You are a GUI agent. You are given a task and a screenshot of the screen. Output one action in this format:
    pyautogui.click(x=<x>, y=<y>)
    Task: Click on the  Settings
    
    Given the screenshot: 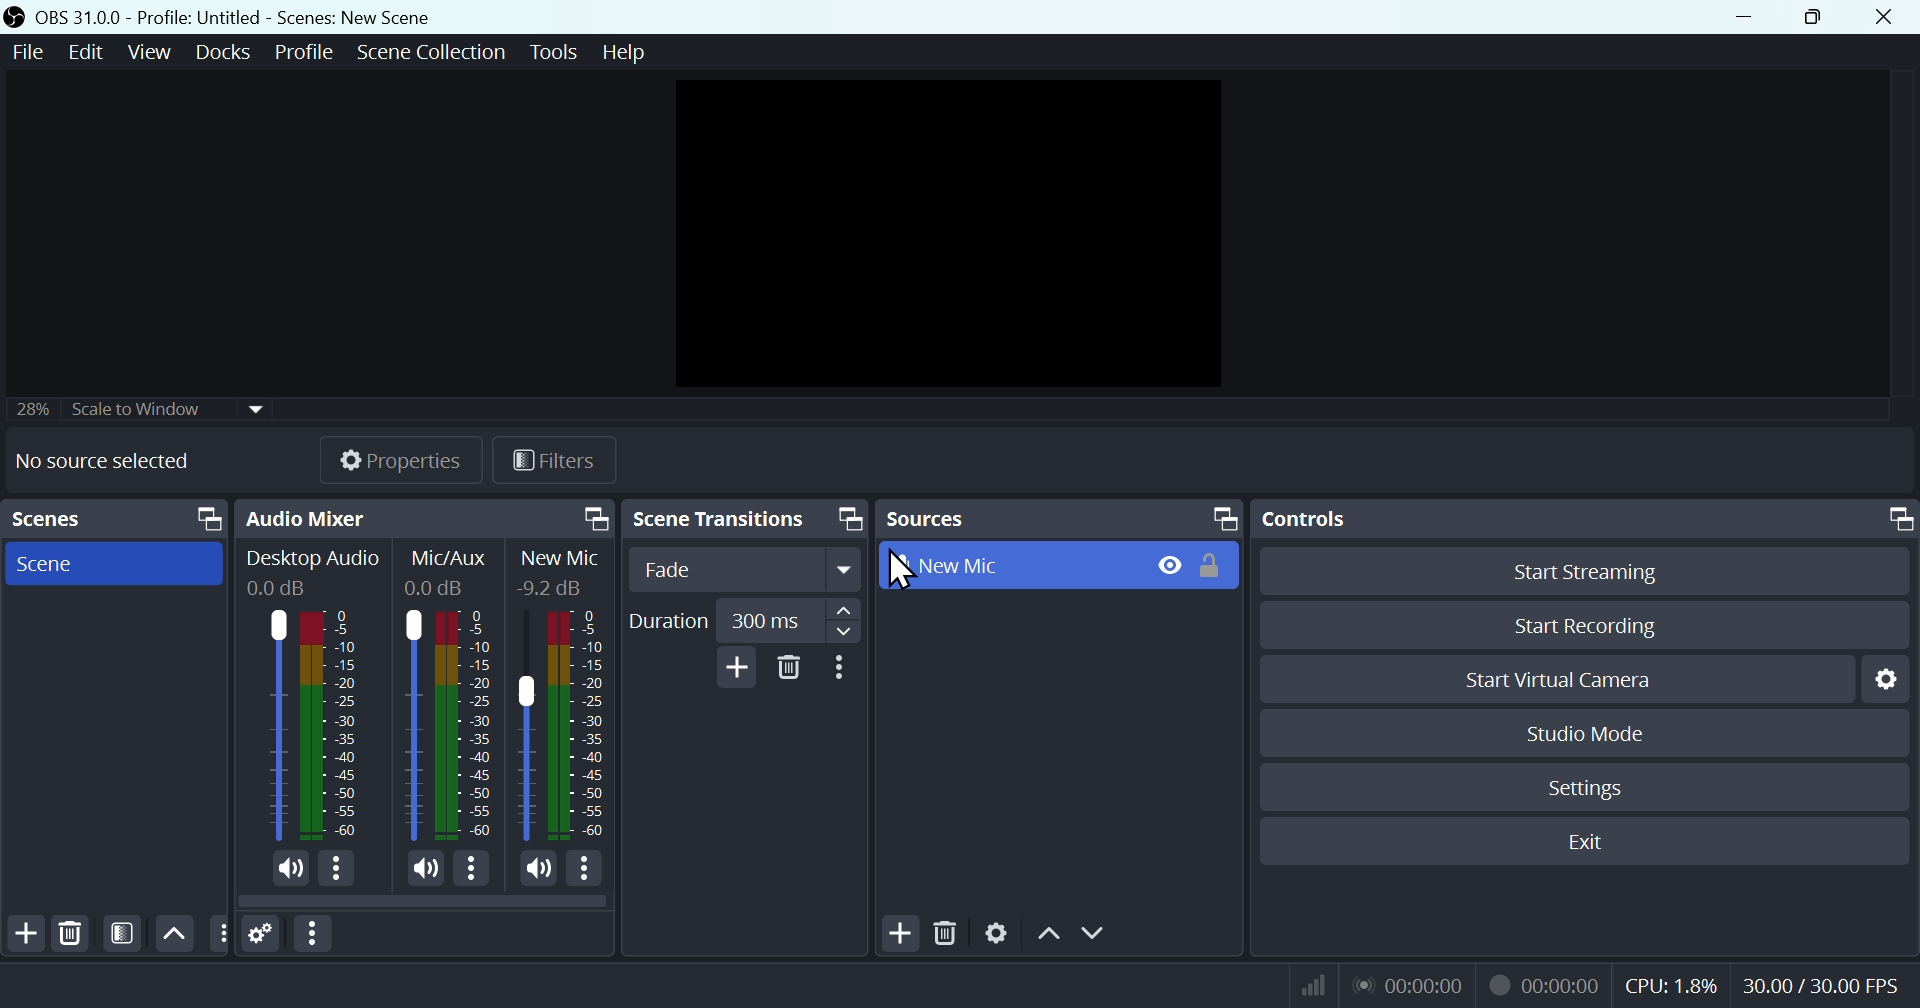 What is the action you would take?
    pyautogui.click(x=995, y=937)
    